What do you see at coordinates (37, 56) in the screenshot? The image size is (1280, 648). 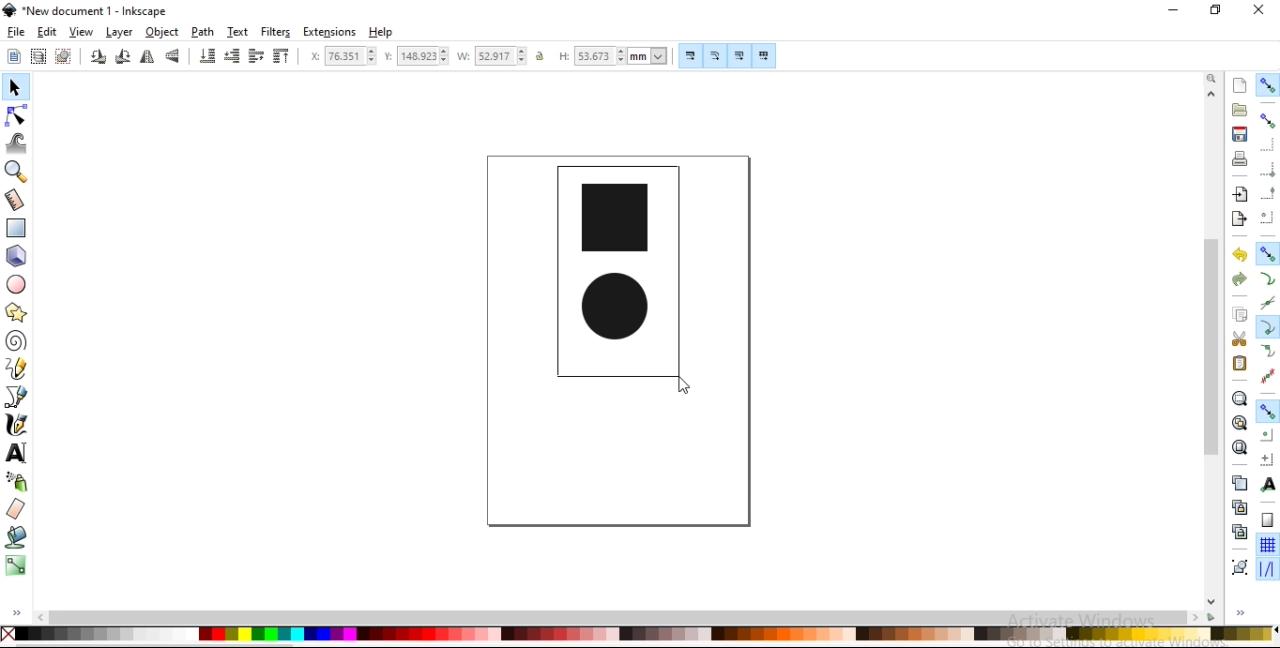 I see `select all objects in all visible and unlocked layers` at bounding box center [37, 56].